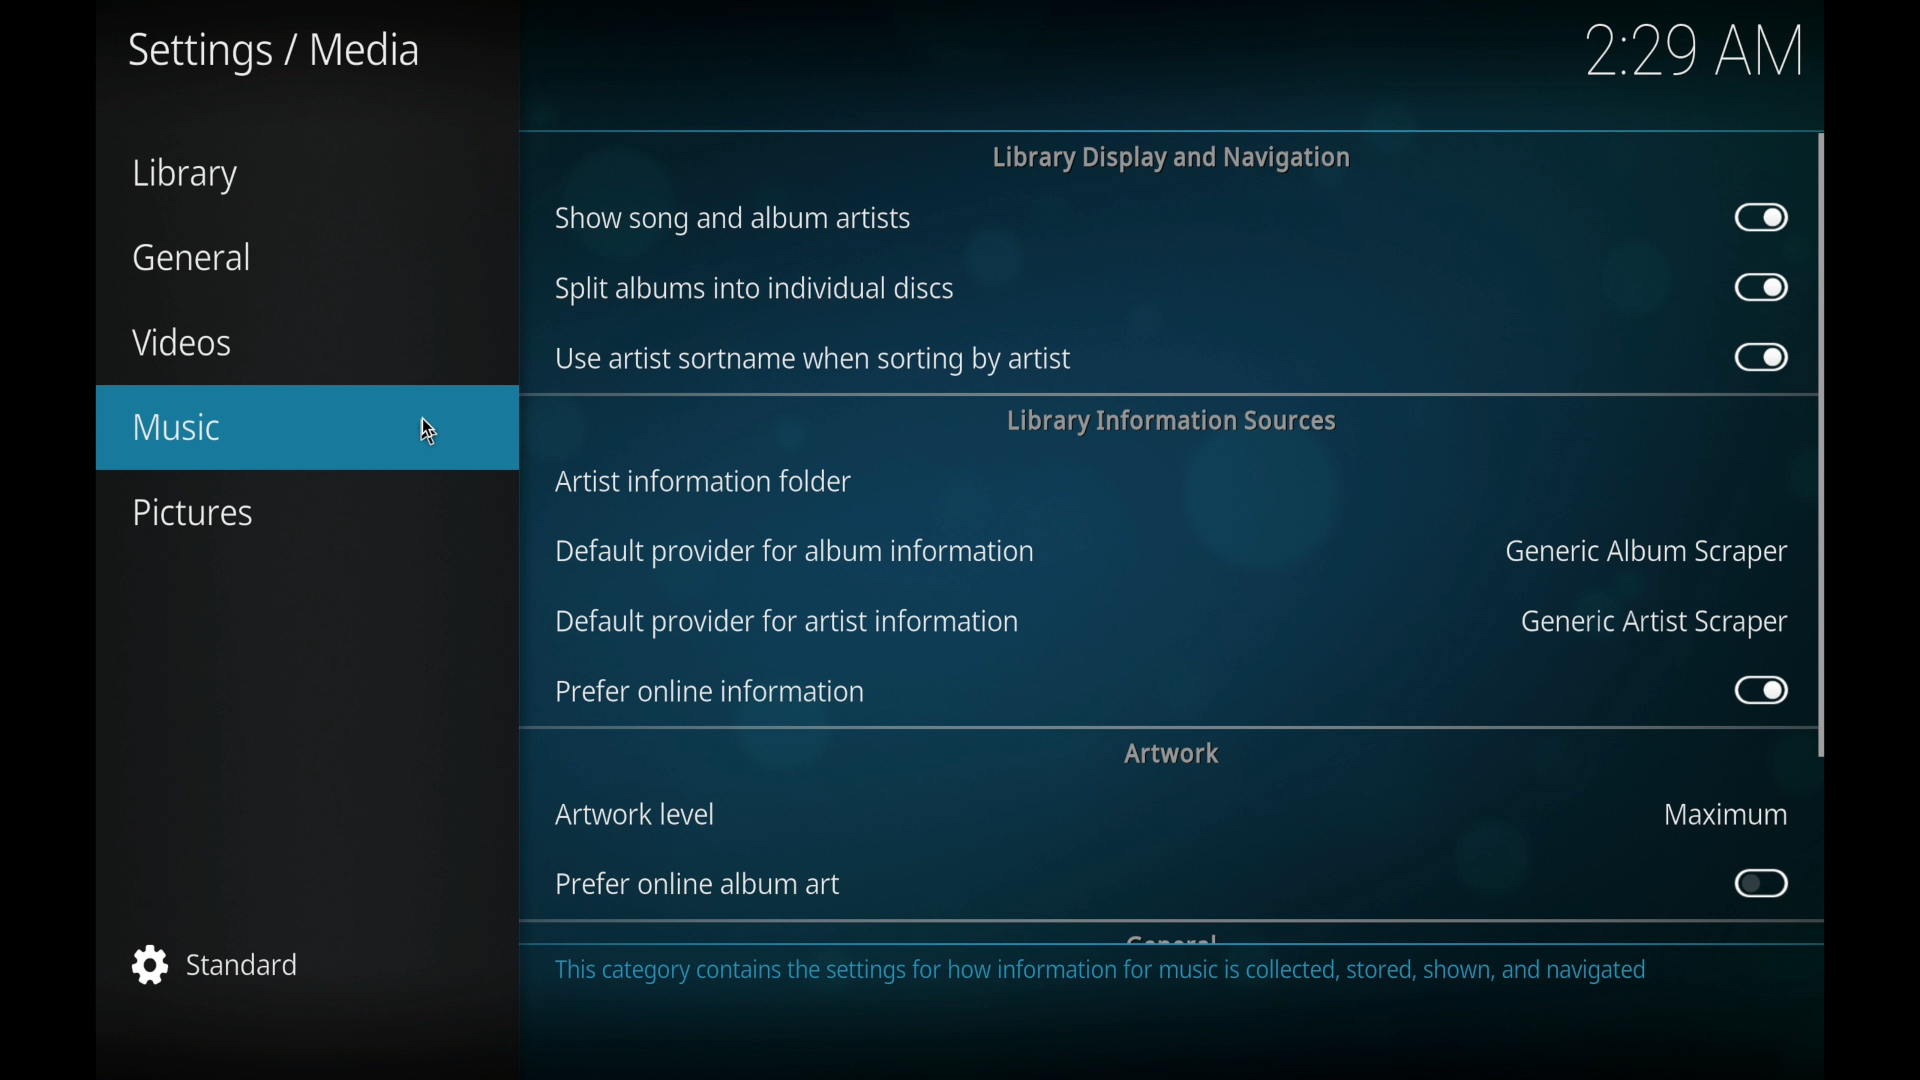 The image size is (1920, 1080). I want to click on toggle button, so click(1760, 217).